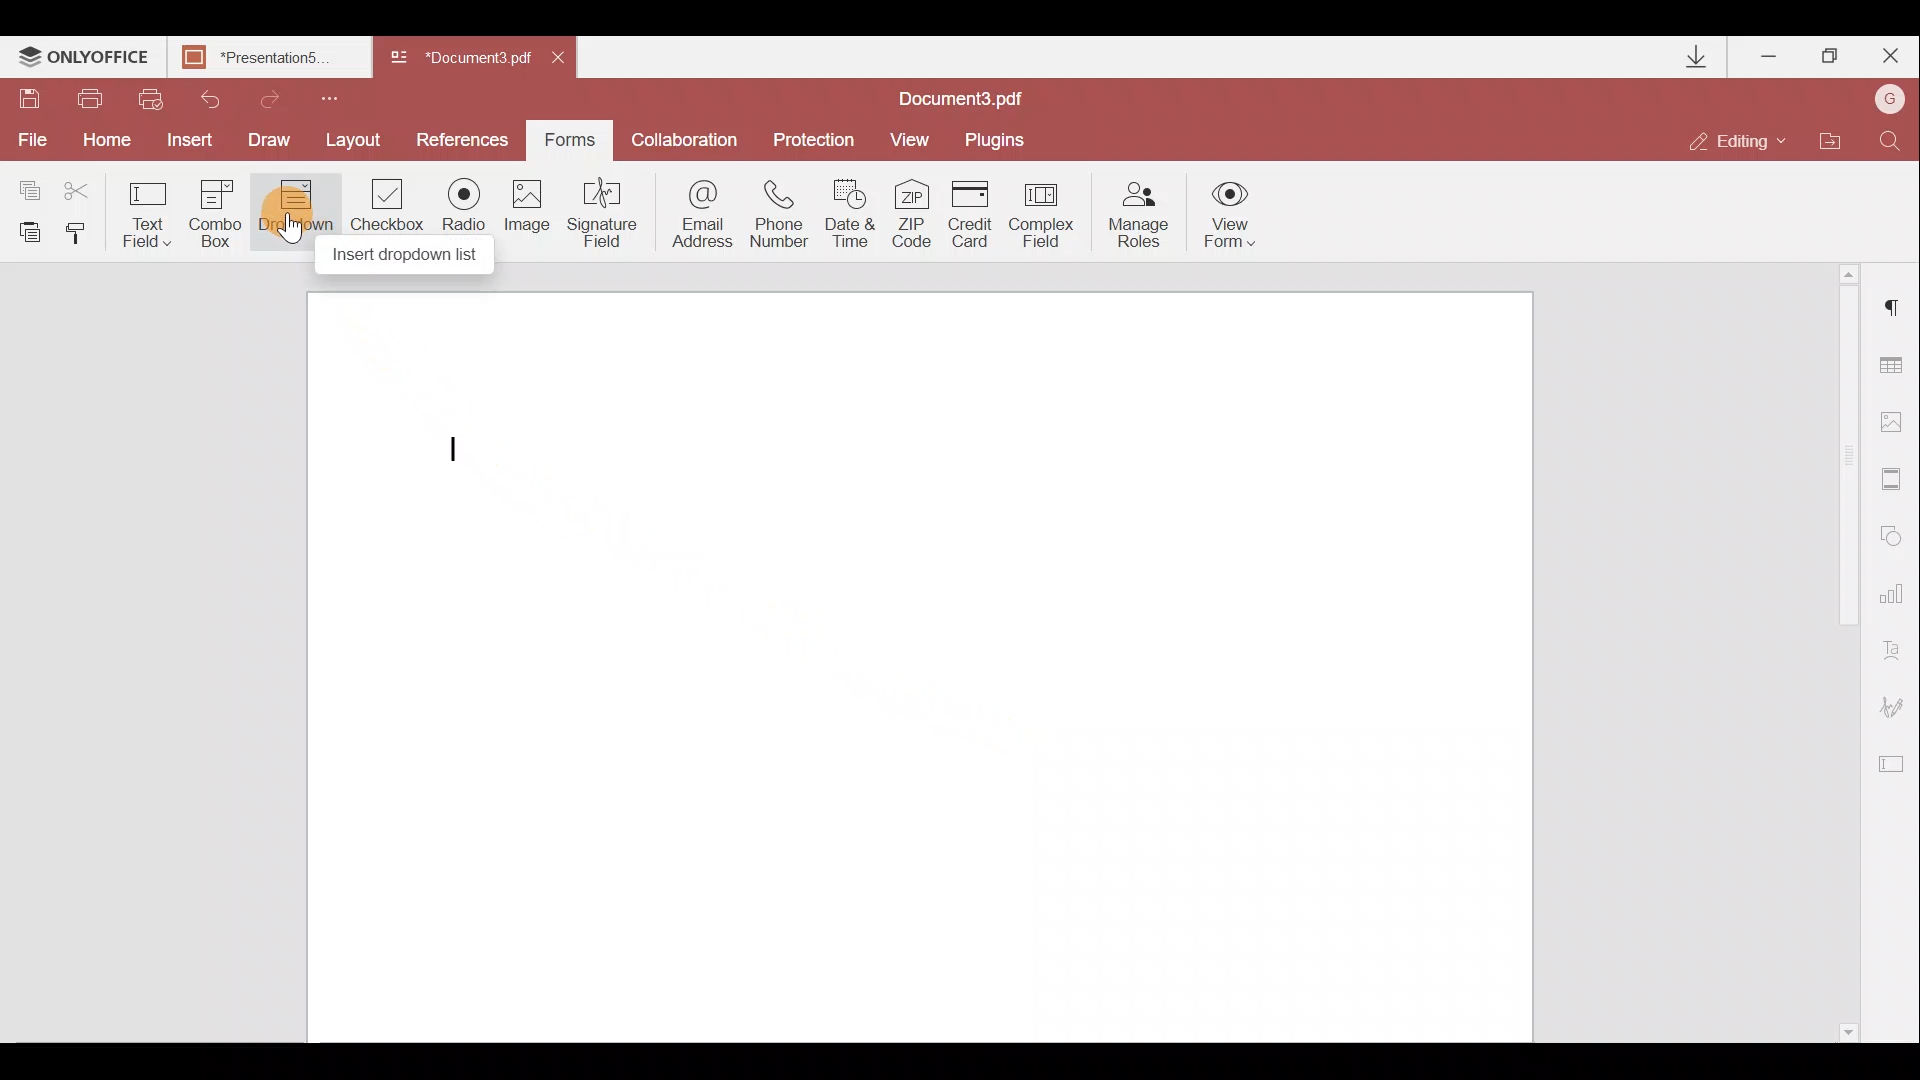  Describe the element at coordinates (292, 217) in the screenshot. I see `Dropdown` at that location.